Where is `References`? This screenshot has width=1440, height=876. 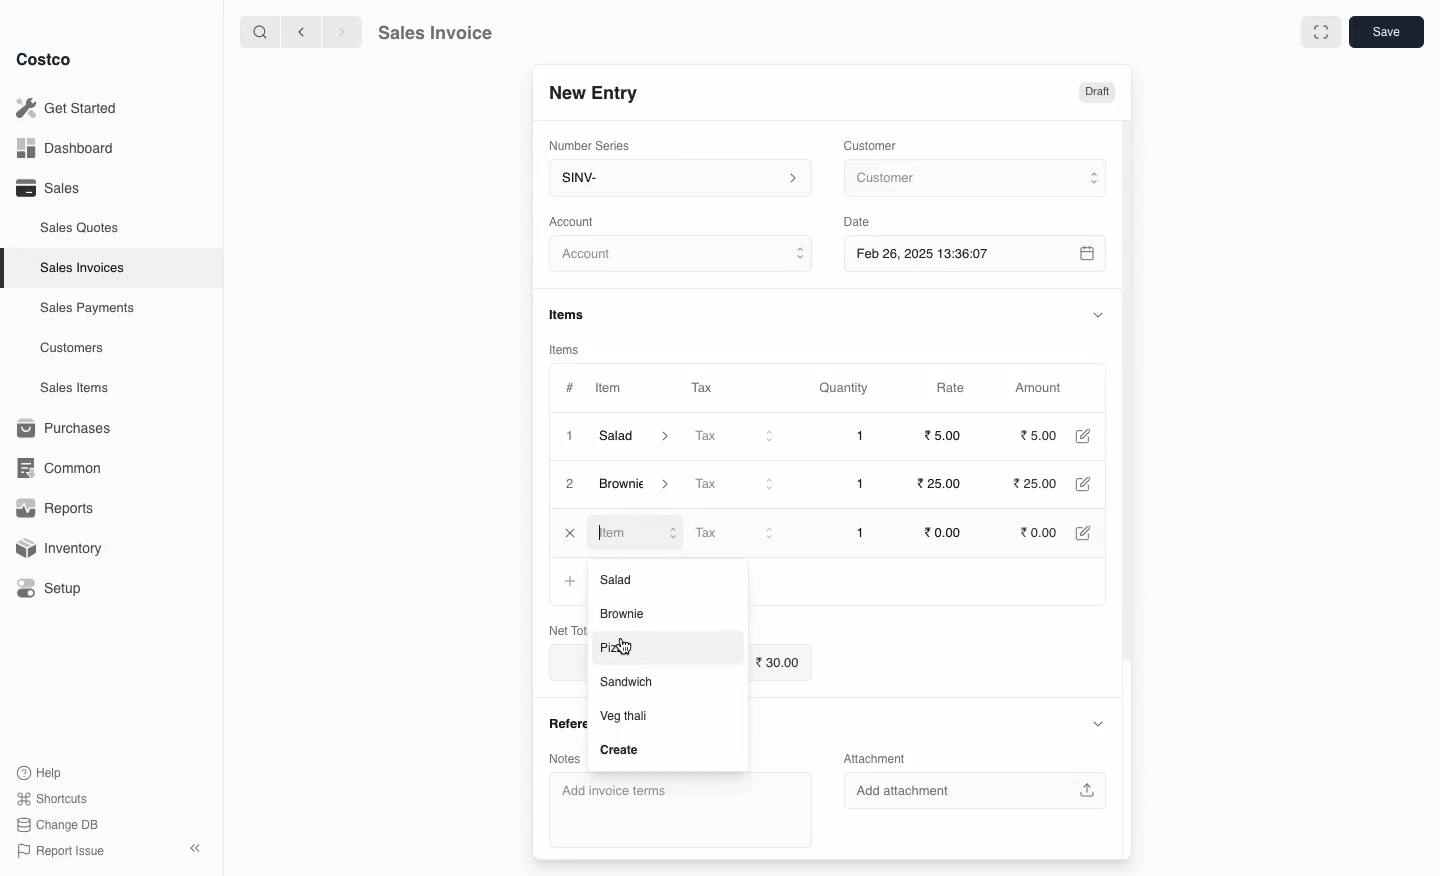 References is located at coordinates (560, 722).